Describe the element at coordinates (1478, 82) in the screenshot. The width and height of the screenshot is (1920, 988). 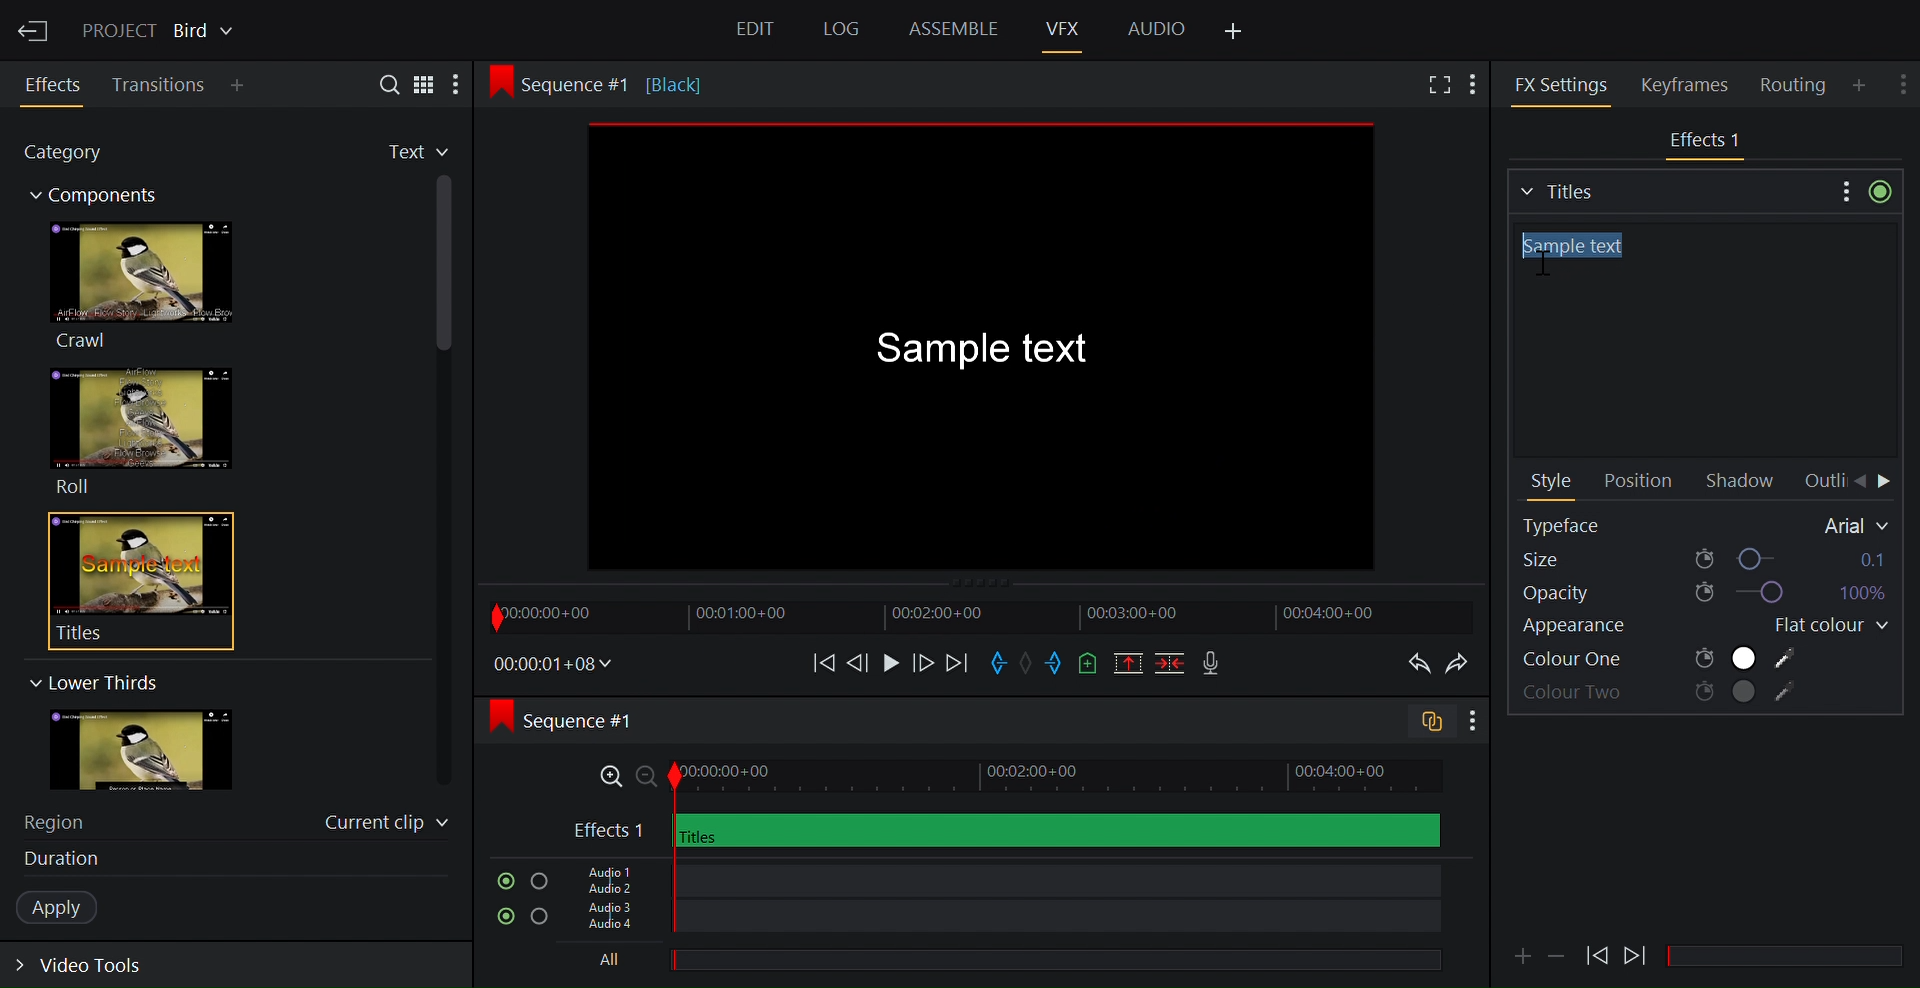
I see `Add Panel` at that location.